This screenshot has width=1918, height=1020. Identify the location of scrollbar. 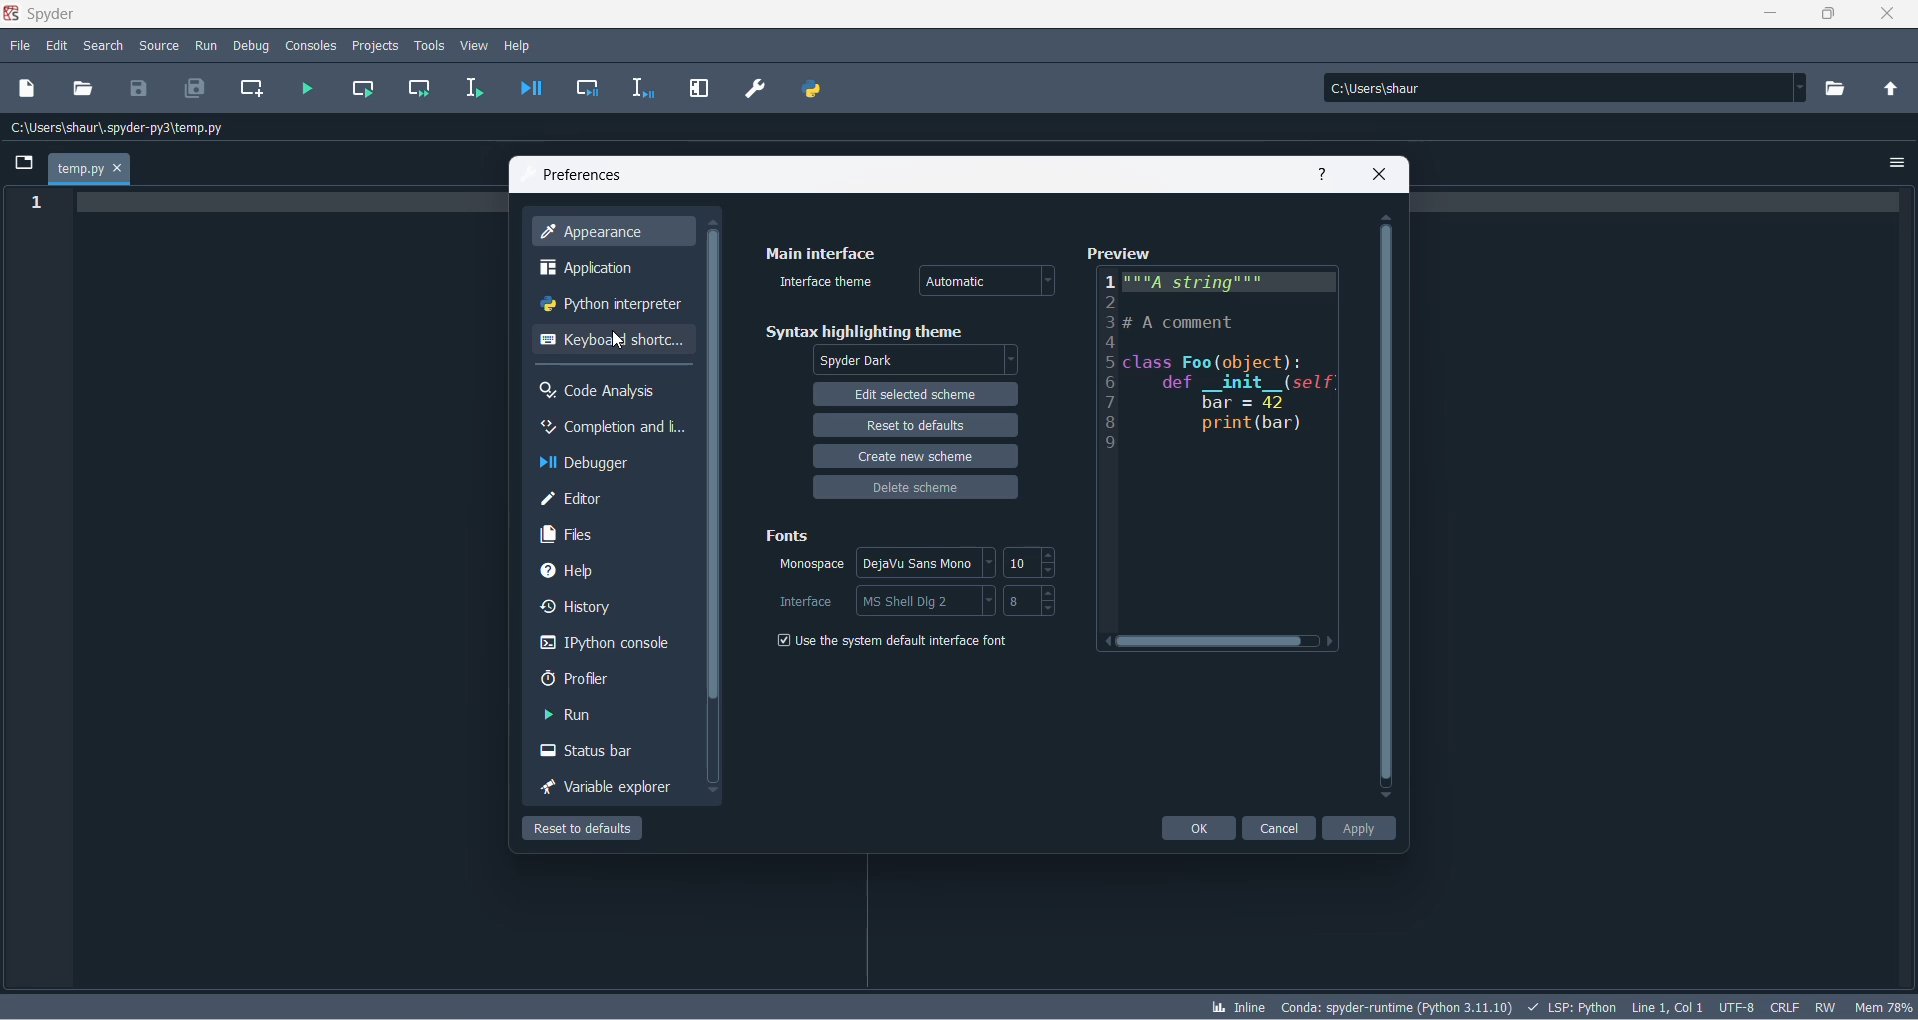
(718, 466).